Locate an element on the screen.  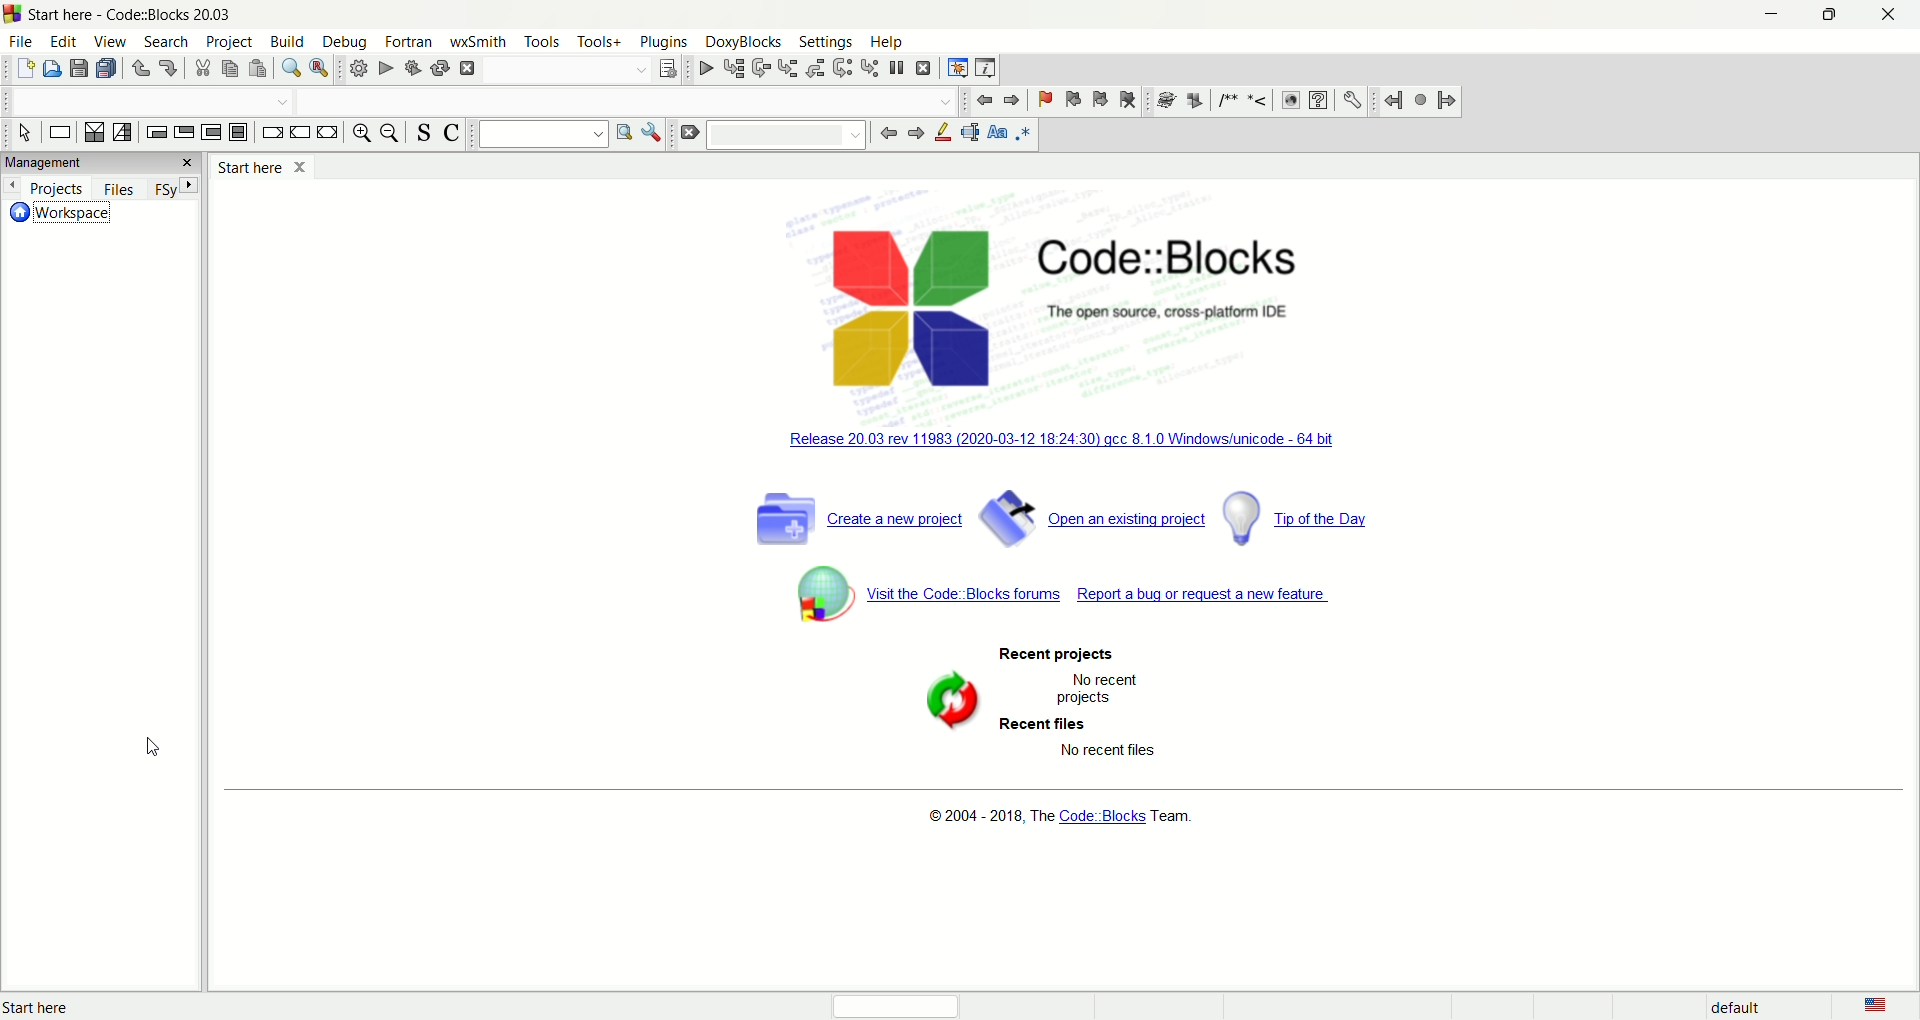
run to cursor is located at coordinates (732, 67).